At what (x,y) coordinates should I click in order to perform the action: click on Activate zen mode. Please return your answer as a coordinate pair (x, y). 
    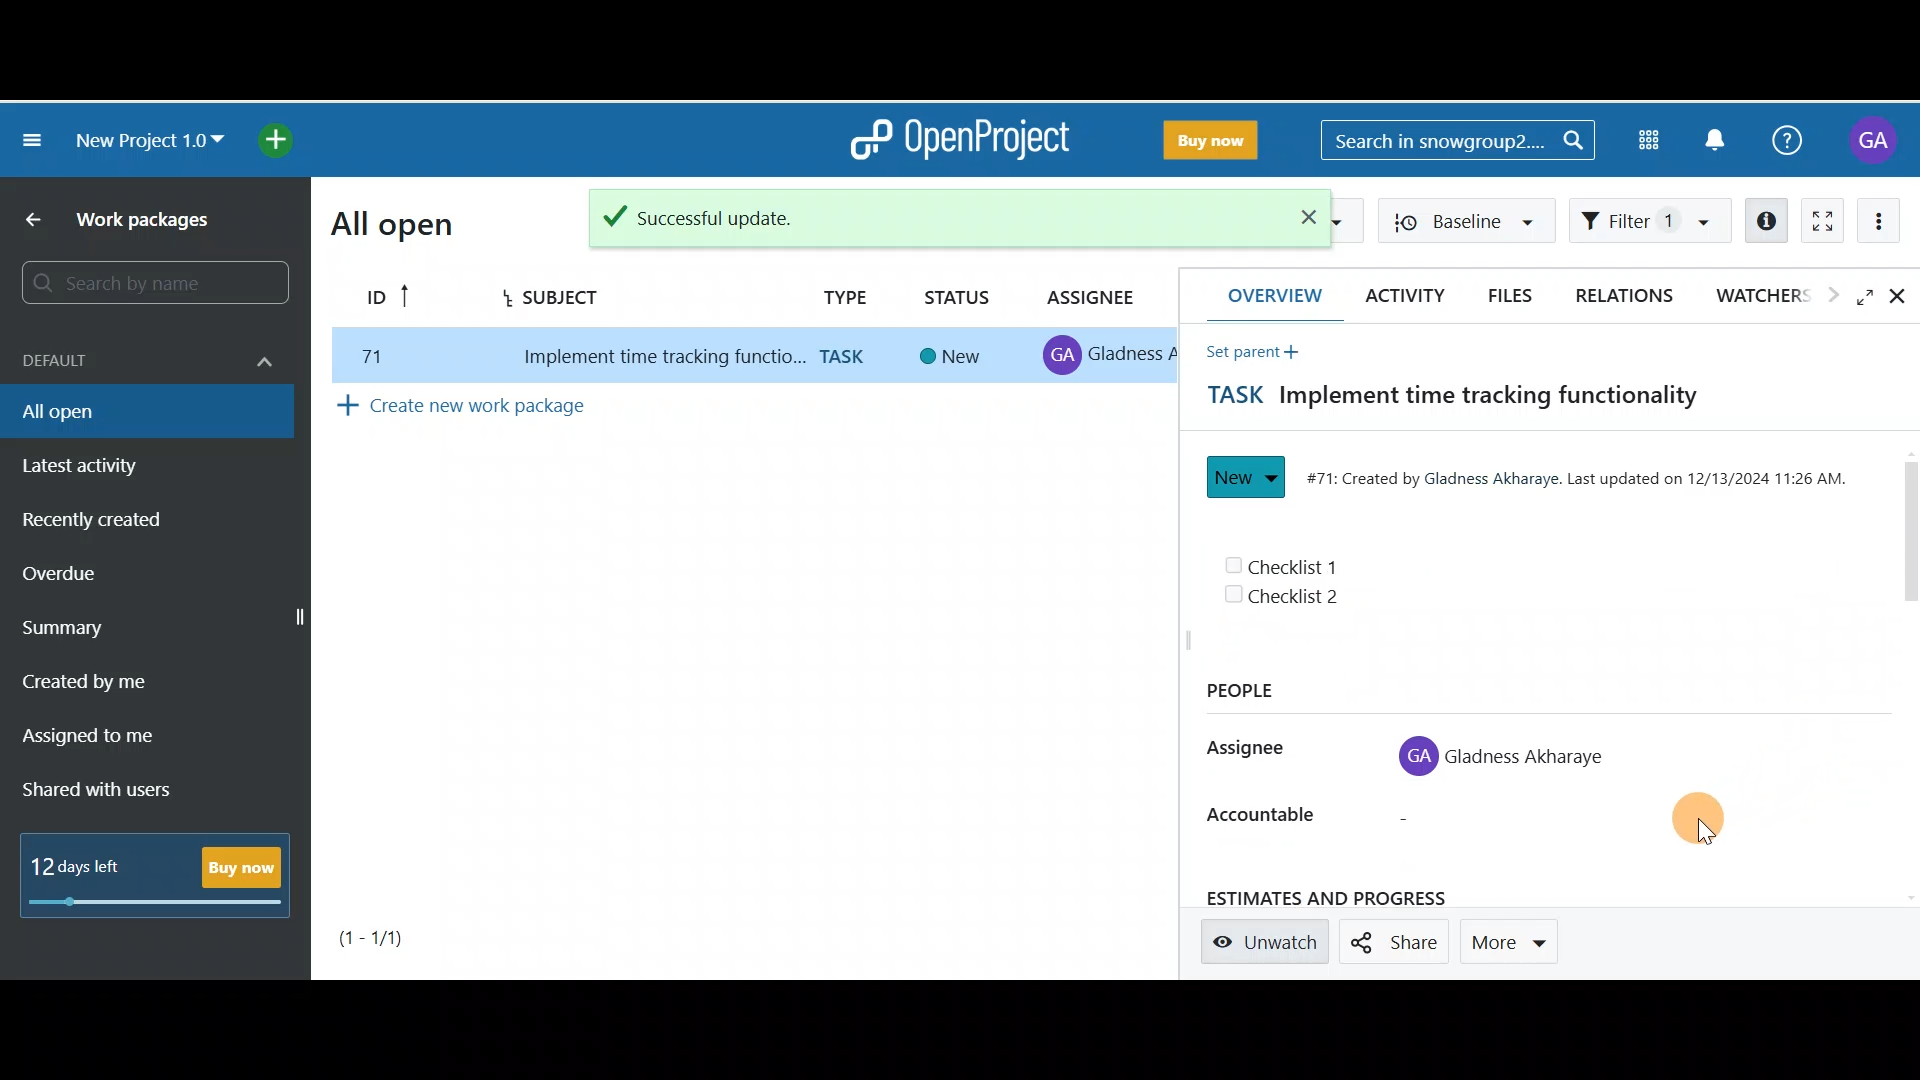
    Looking at the image, I should click on (1825, 221).